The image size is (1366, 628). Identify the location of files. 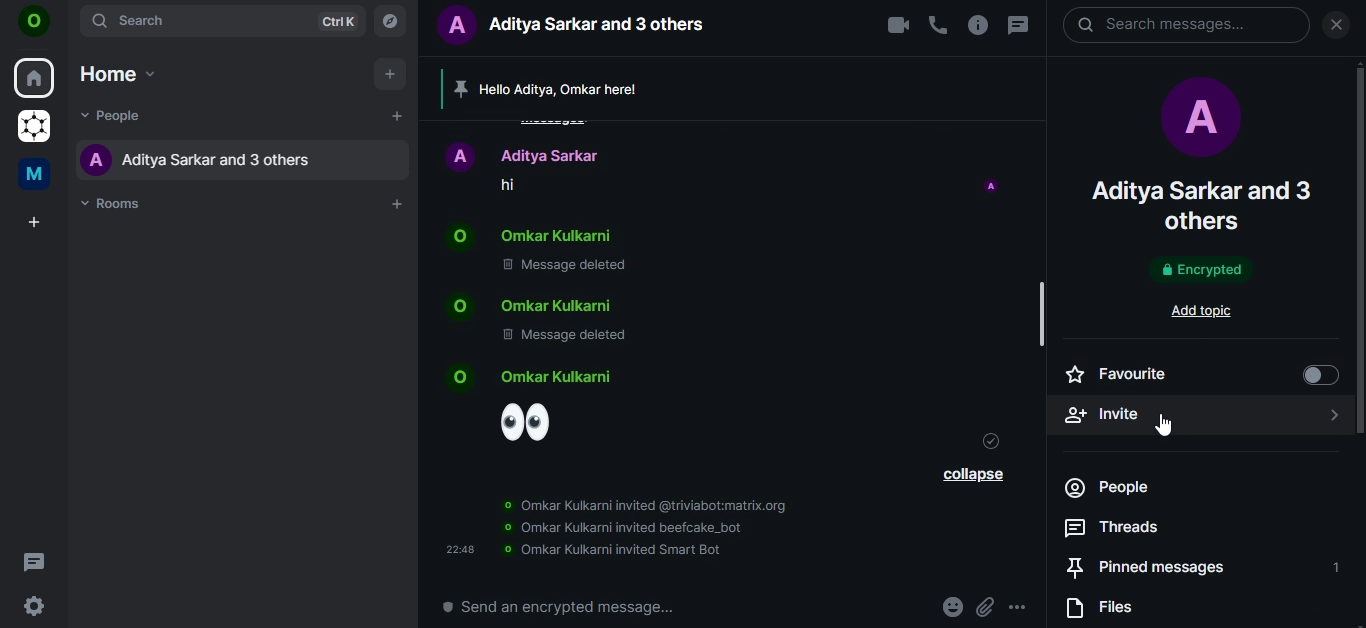
(1109, 610).